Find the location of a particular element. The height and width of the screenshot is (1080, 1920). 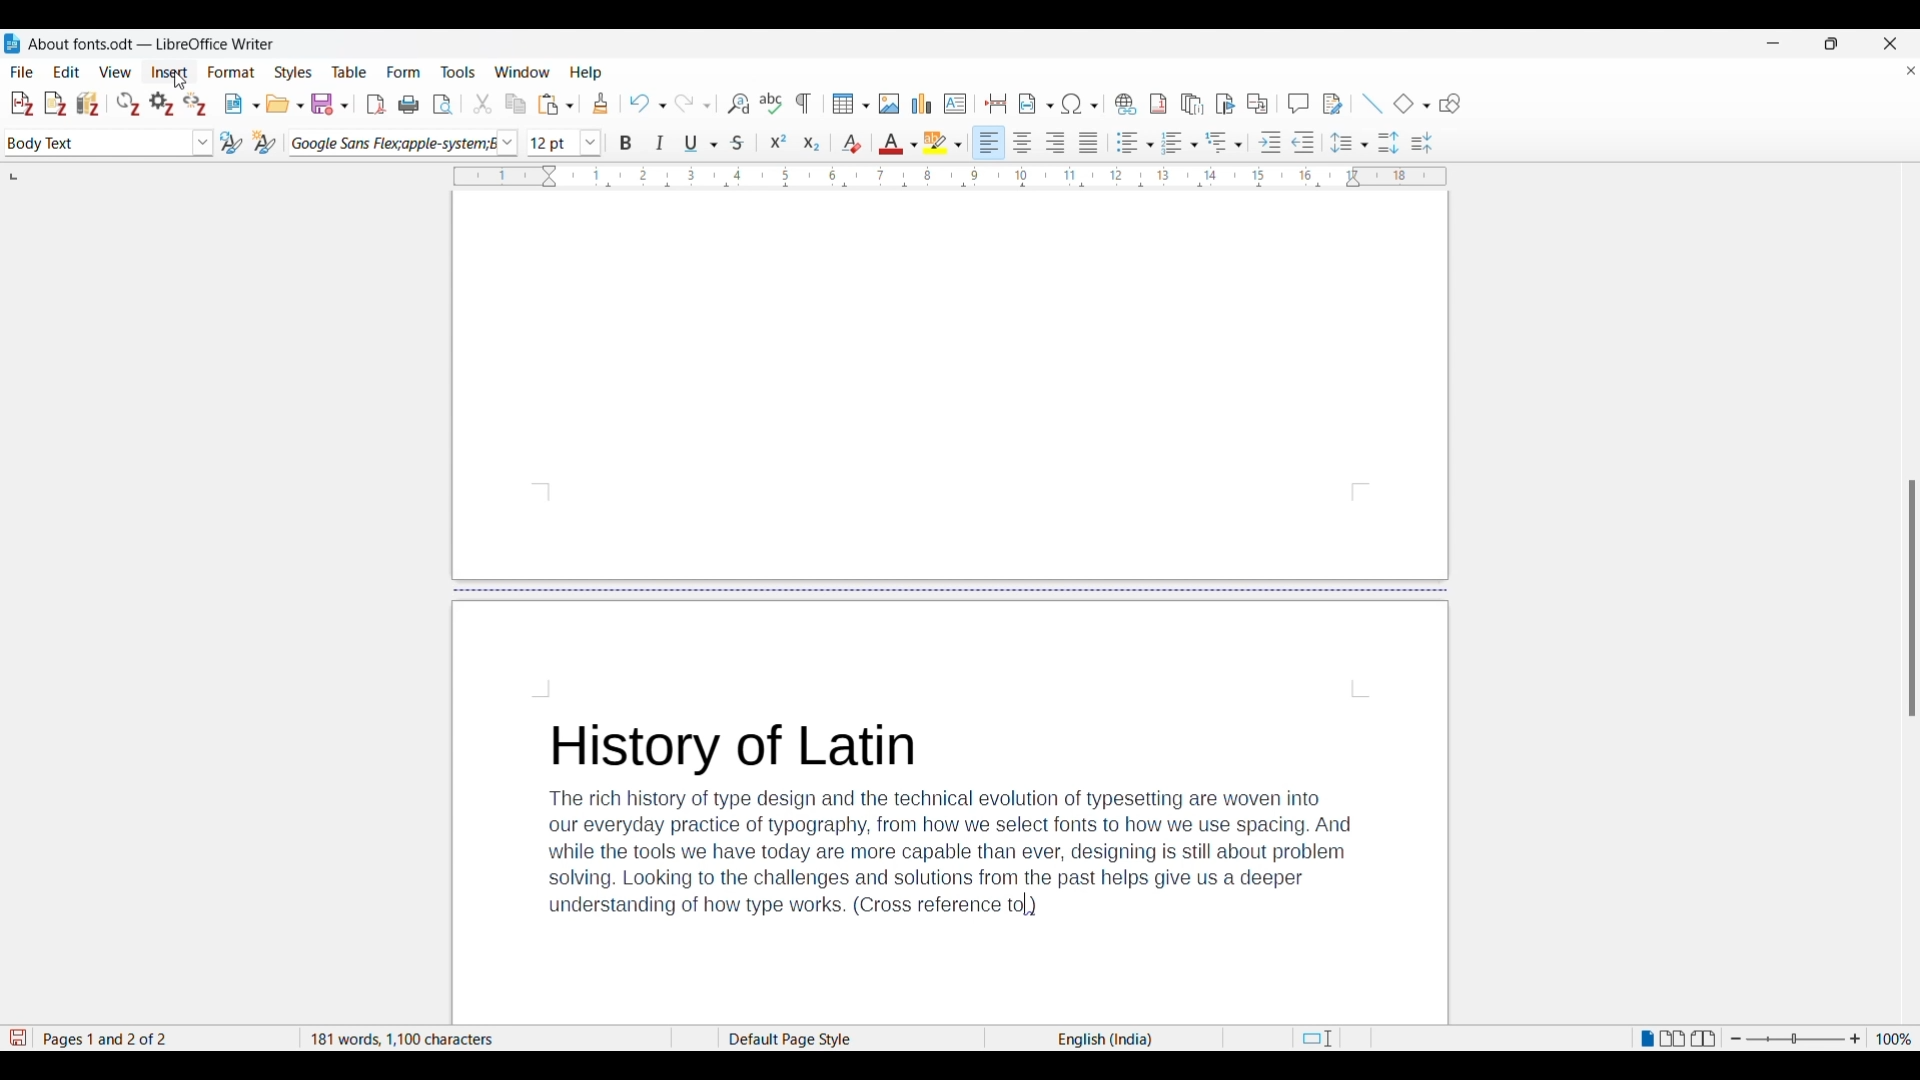

Insert hyperlink is located at coordinates (1125, 104).